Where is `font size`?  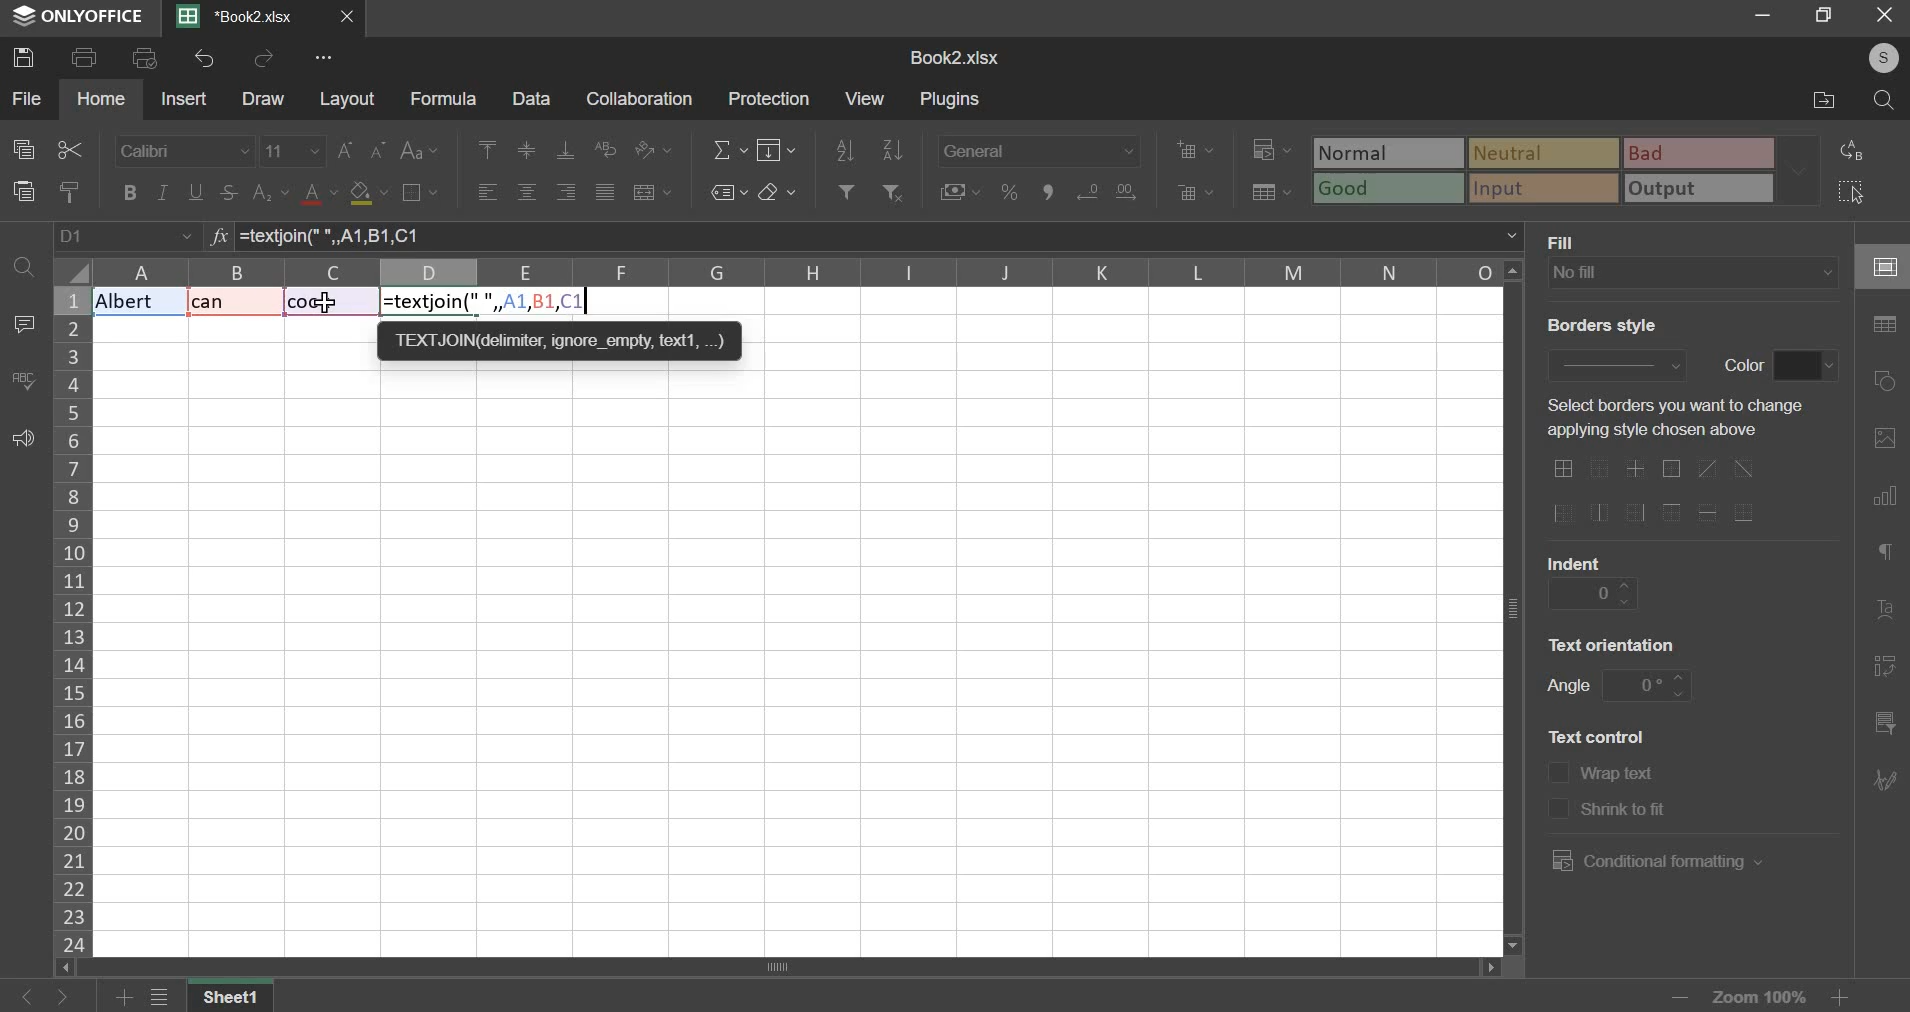
font size is located at coordinates (293, 150).